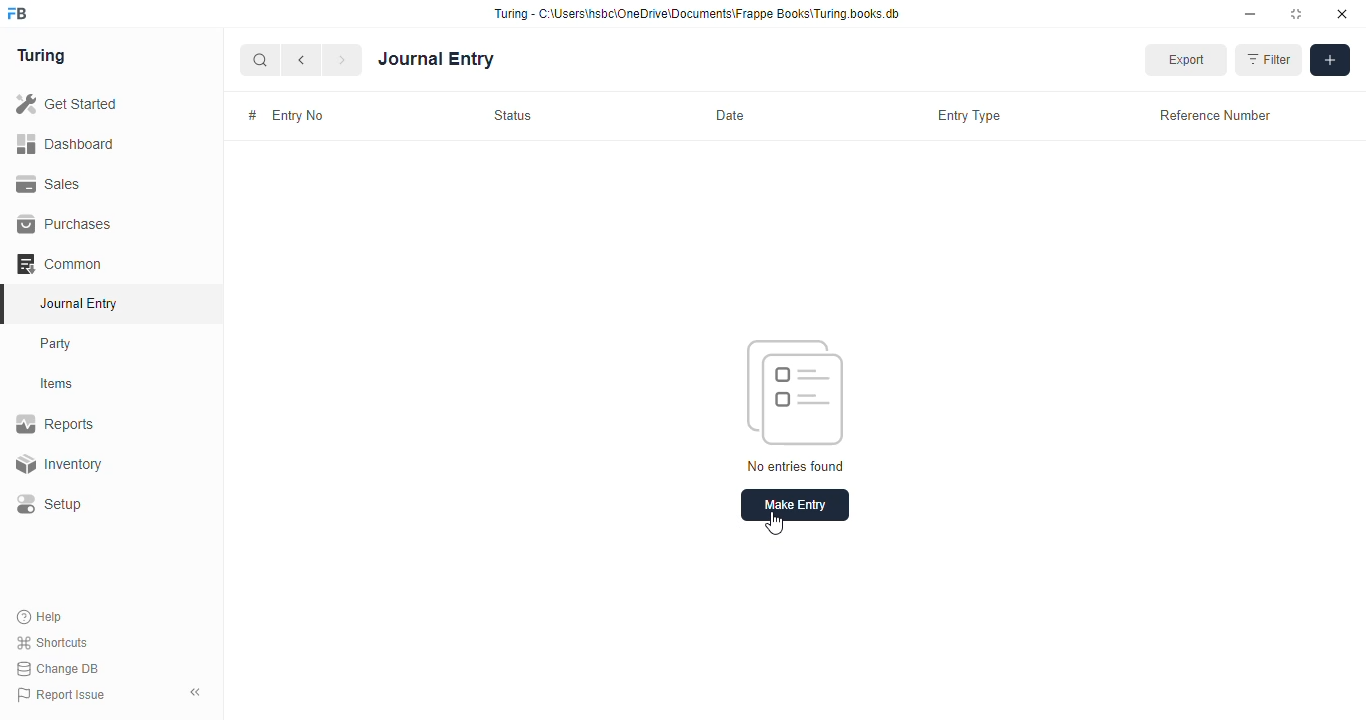 The height and width of the screenshot is (720, 1366). What do you see at coordinates (1330, 60) in the screenshot?
I see `add ` at bounding box center [1330, 60].